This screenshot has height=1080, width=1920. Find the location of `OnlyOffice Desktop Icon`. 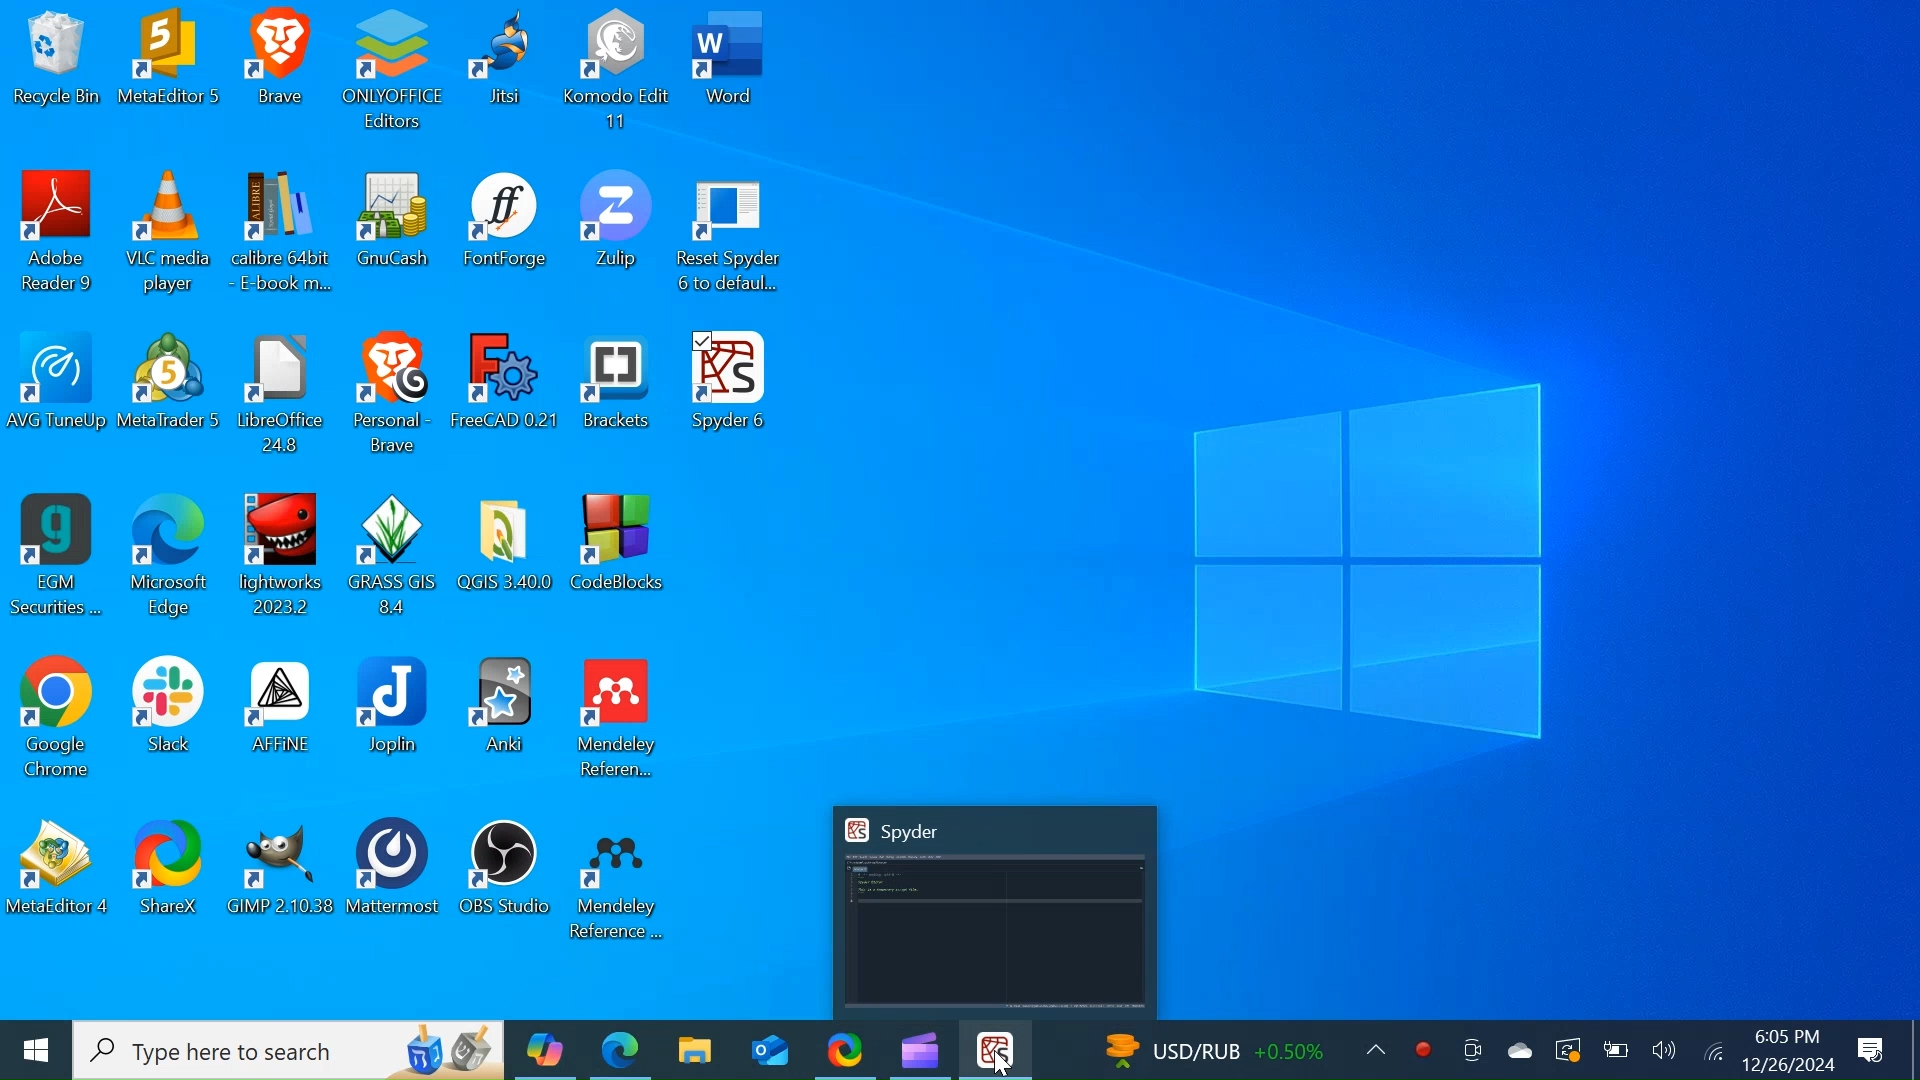

OnlyOffice Desktop Icon is located at coordinates (392, 72).